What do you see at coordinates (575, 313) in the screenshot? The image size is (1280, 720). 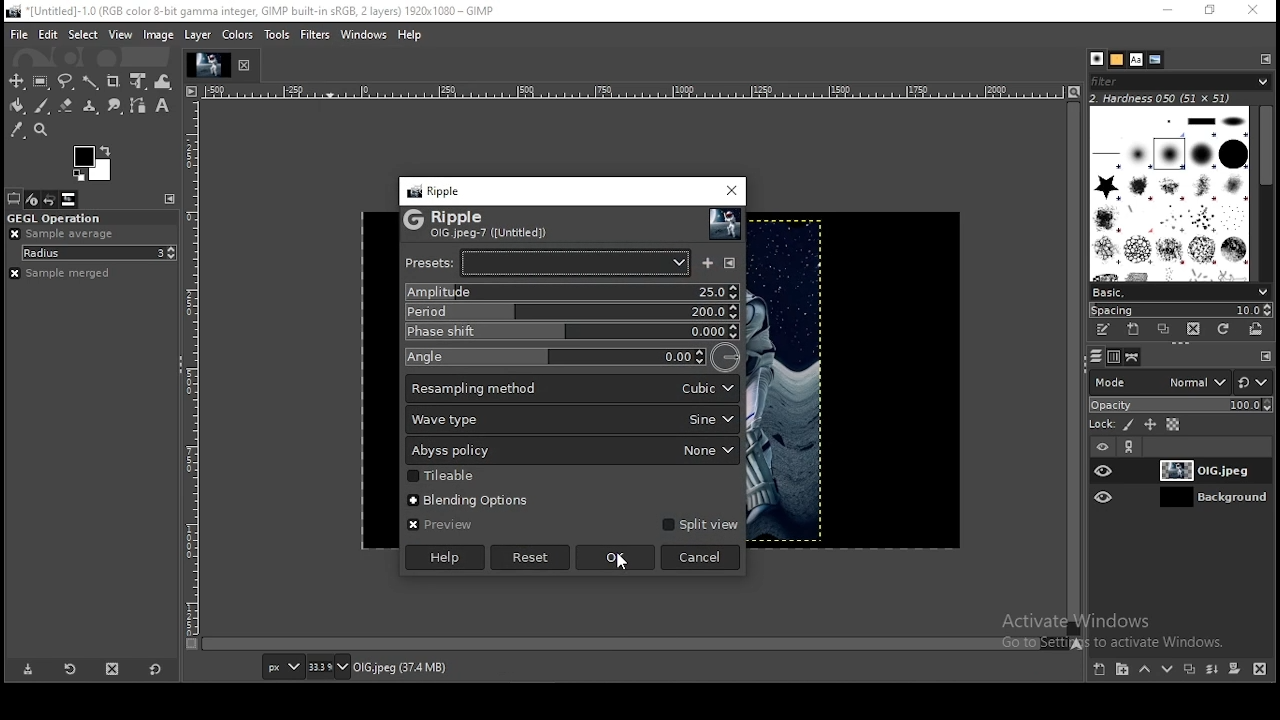 I see `period` at bounding box center [575, 313].